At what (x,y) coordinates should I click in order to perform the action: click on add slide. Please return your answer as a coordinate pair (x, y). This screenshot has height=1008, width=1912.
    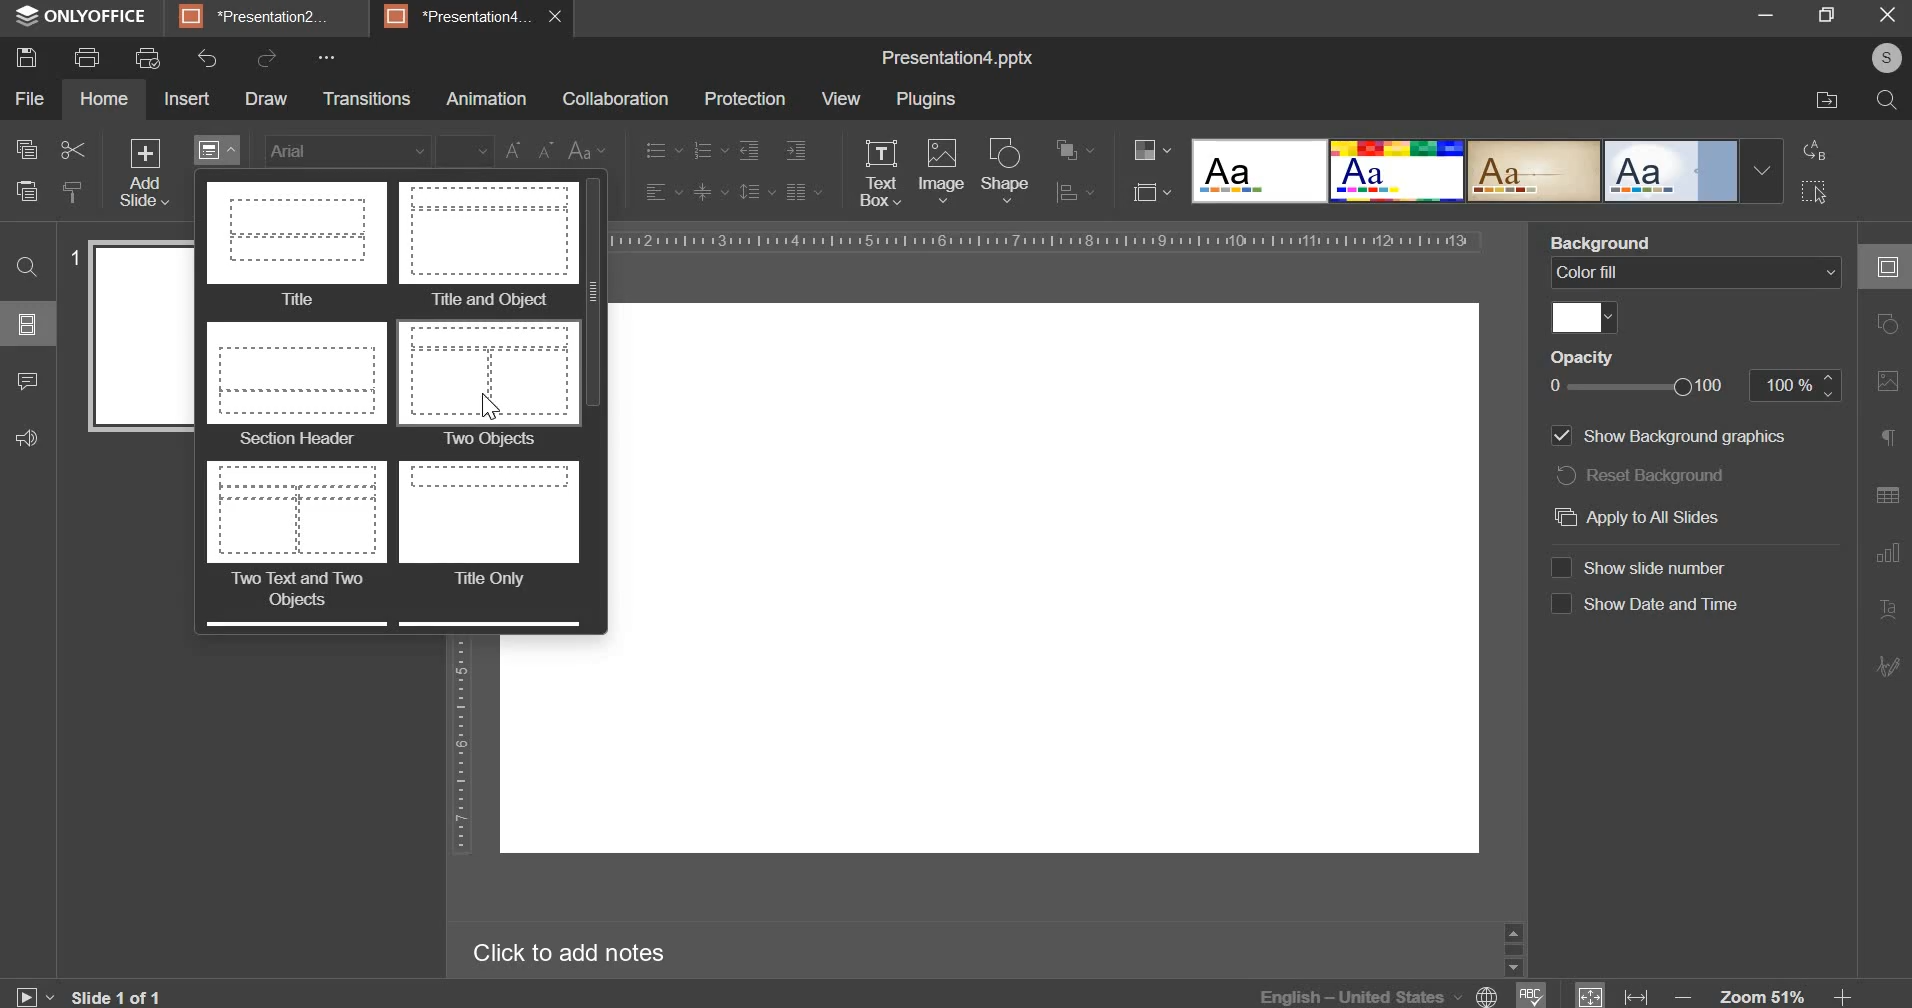
    Looking at the image, I should click on (144, 174).